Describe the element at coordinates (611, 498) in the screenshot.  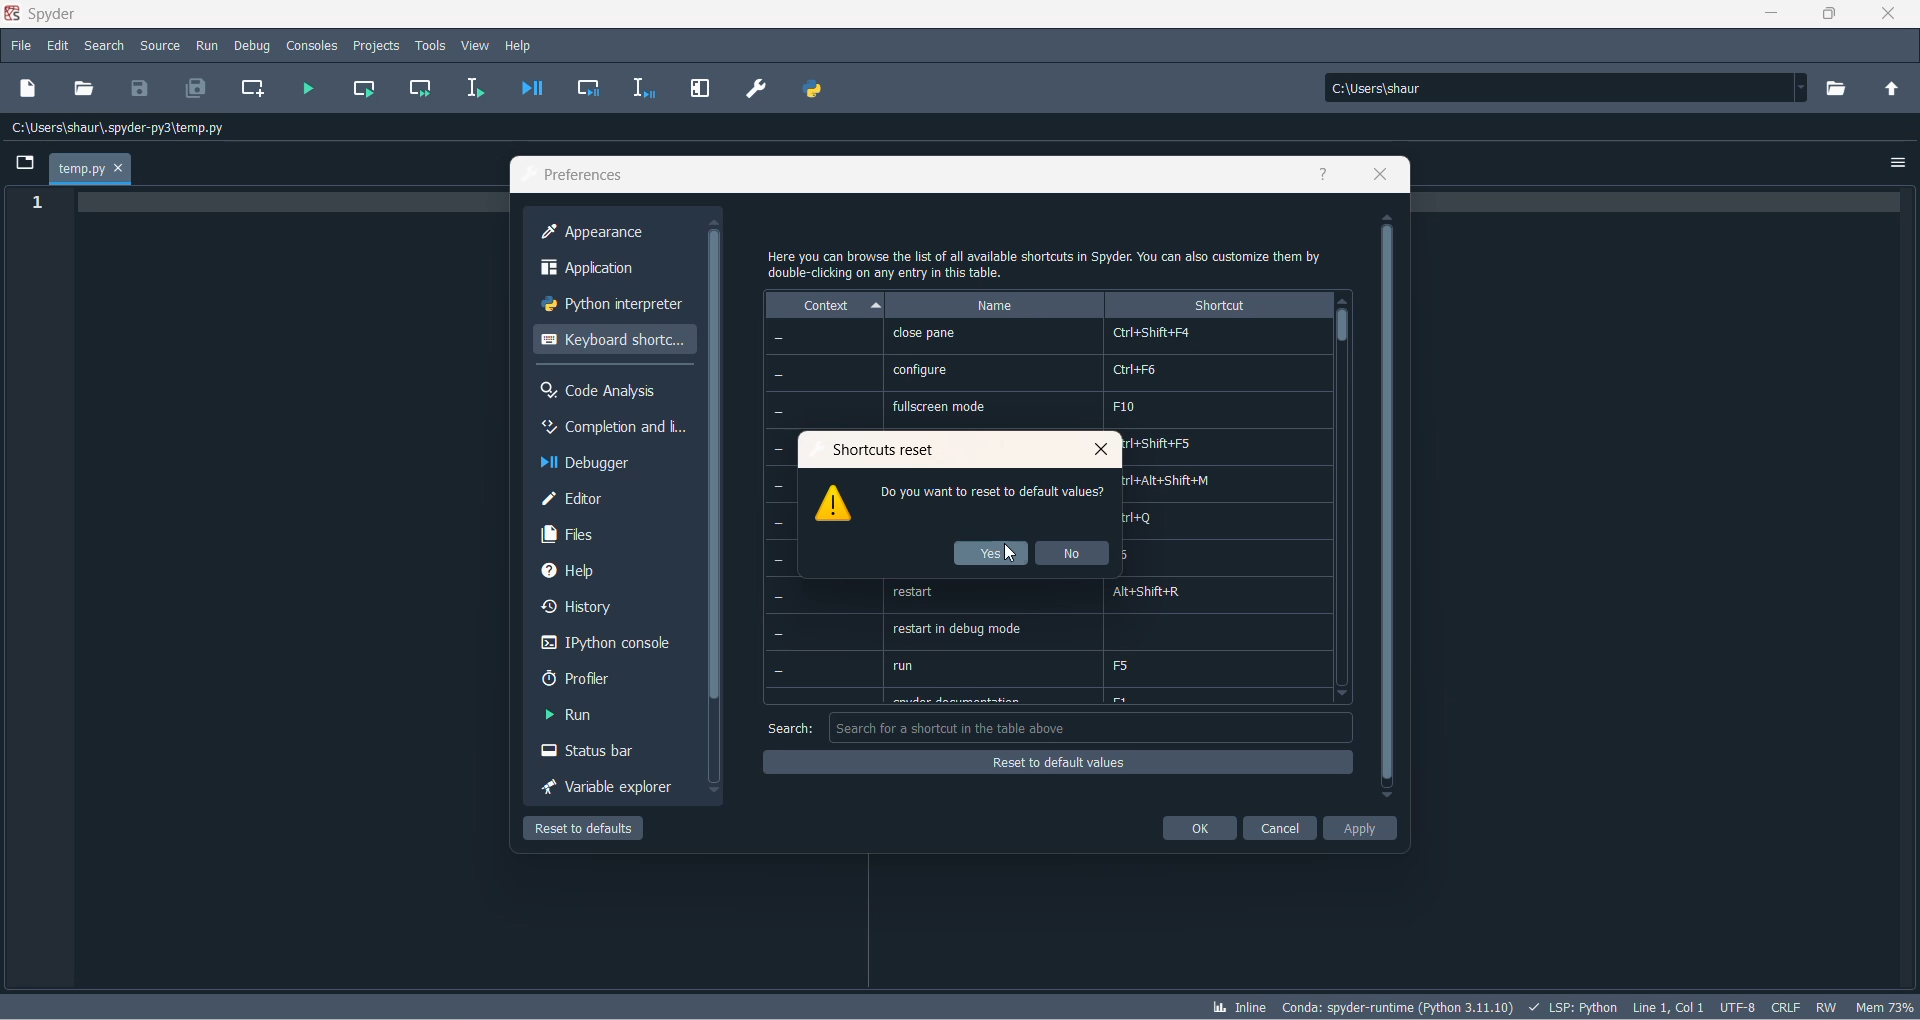
I see `editor` at that location.